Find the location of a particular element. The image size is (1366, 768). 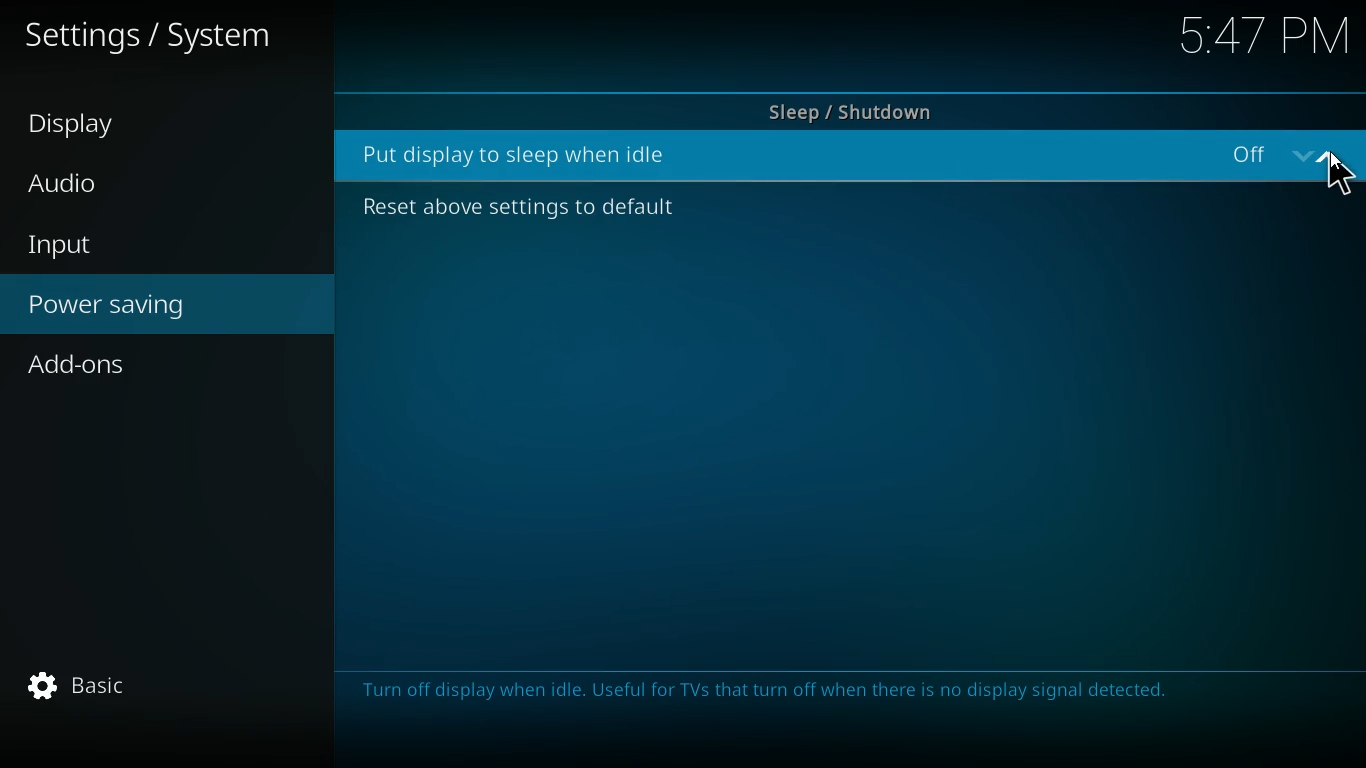

settings / system is located at coordinates (159, 41).